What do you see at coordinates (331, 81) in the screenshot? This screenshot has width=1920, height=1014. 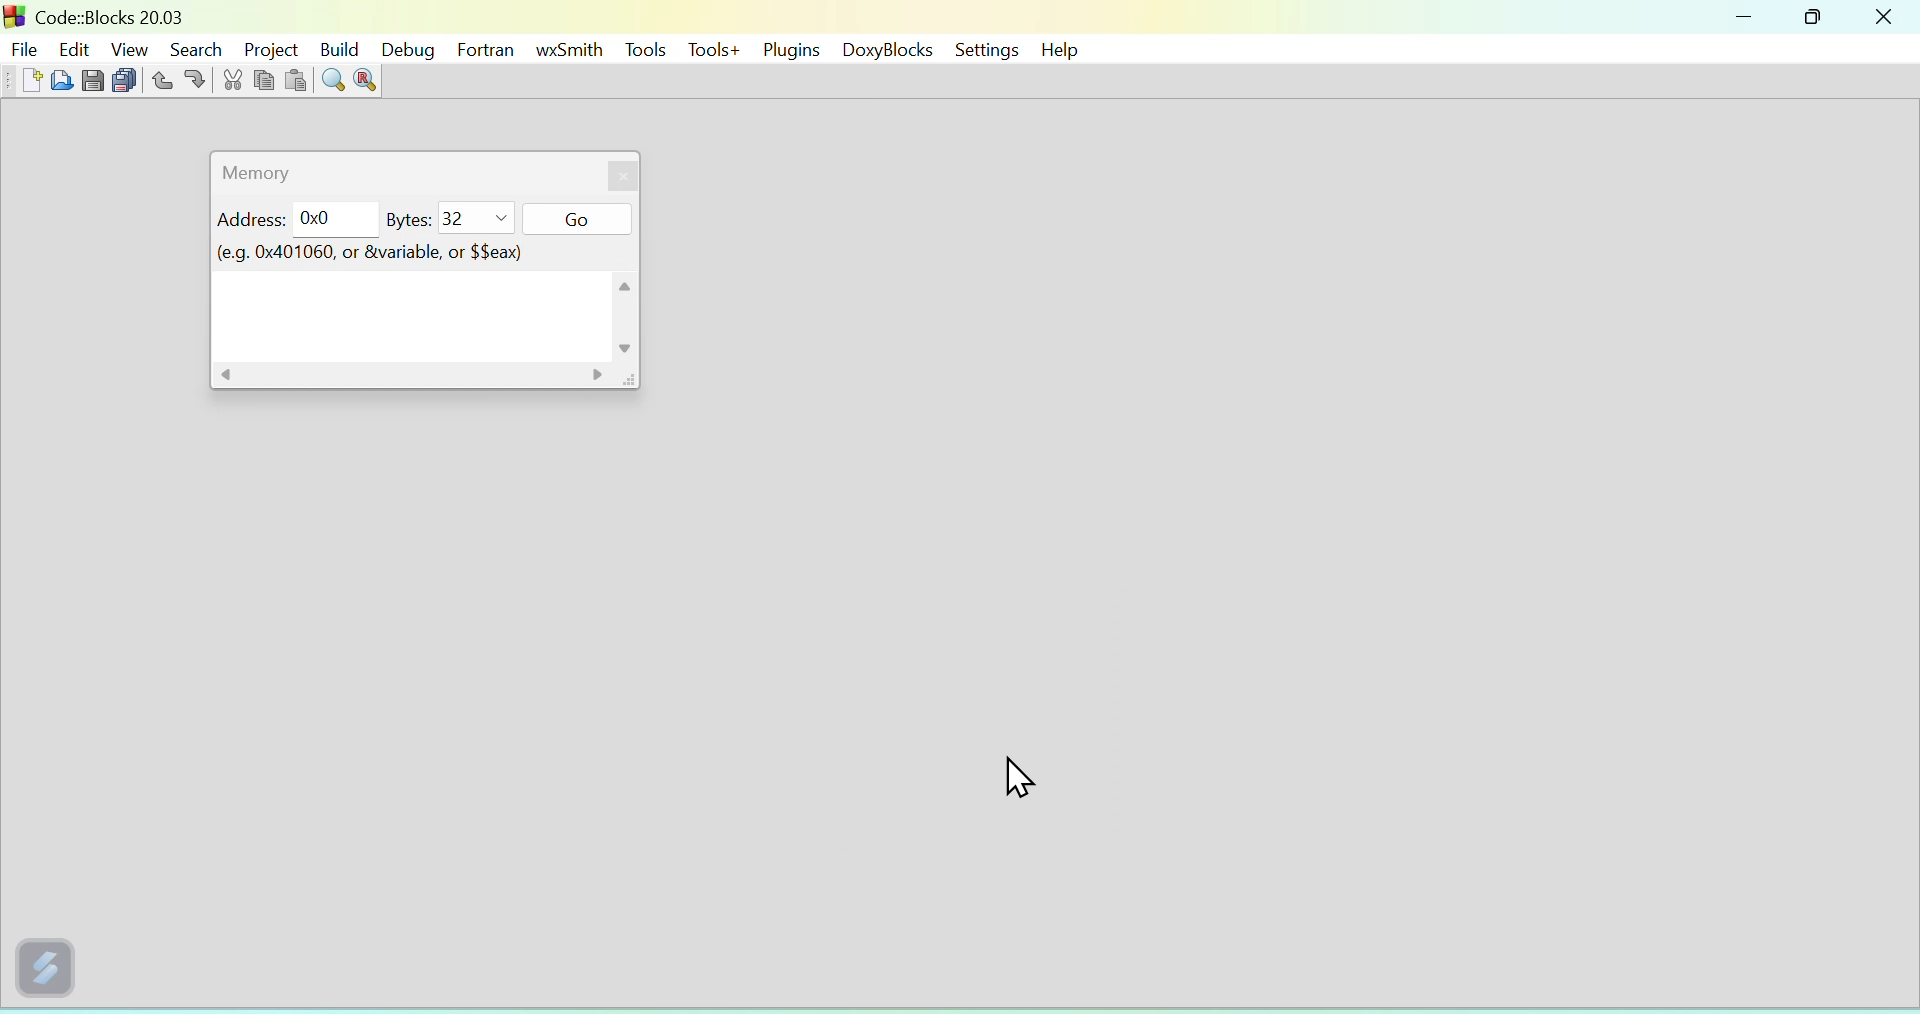 I see `find` at bounding box center [331, 81].